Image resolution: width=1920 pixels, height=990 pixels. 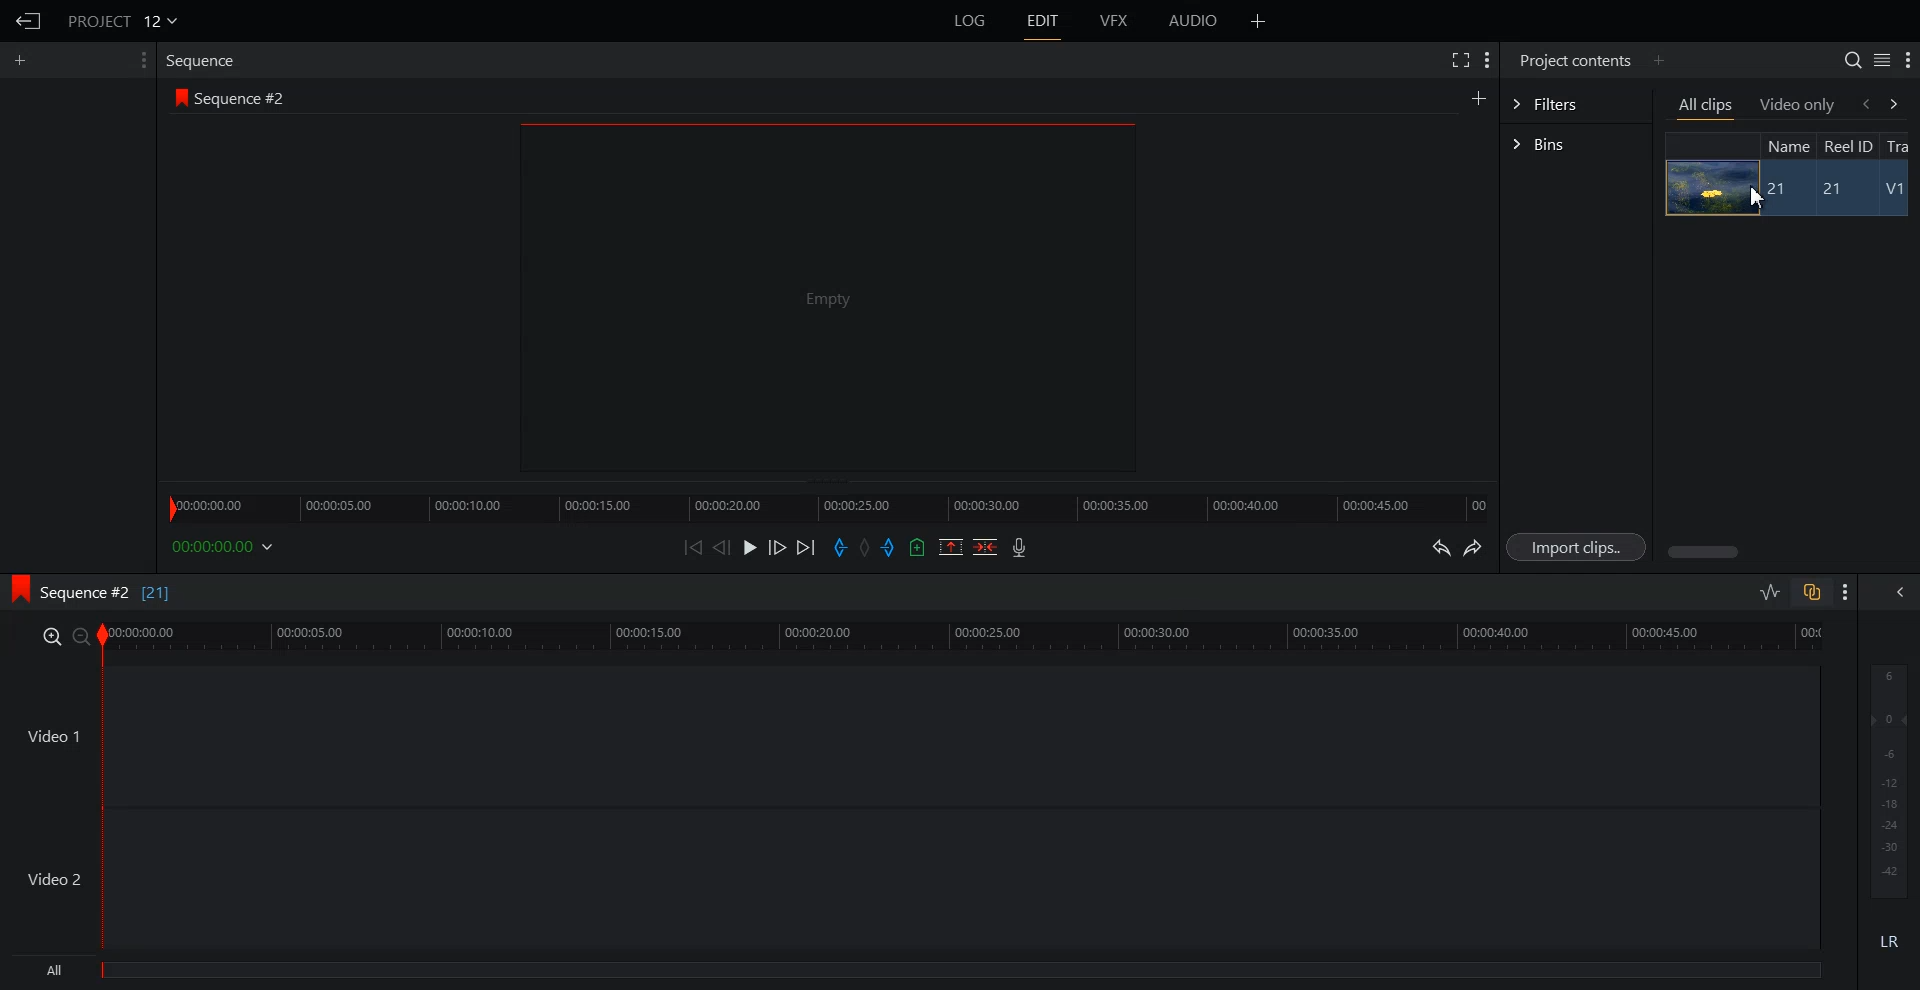 What do you see at coordinates (807, 548) in the screenshot?
I see `Move forward` at bounding box center [807, 548].